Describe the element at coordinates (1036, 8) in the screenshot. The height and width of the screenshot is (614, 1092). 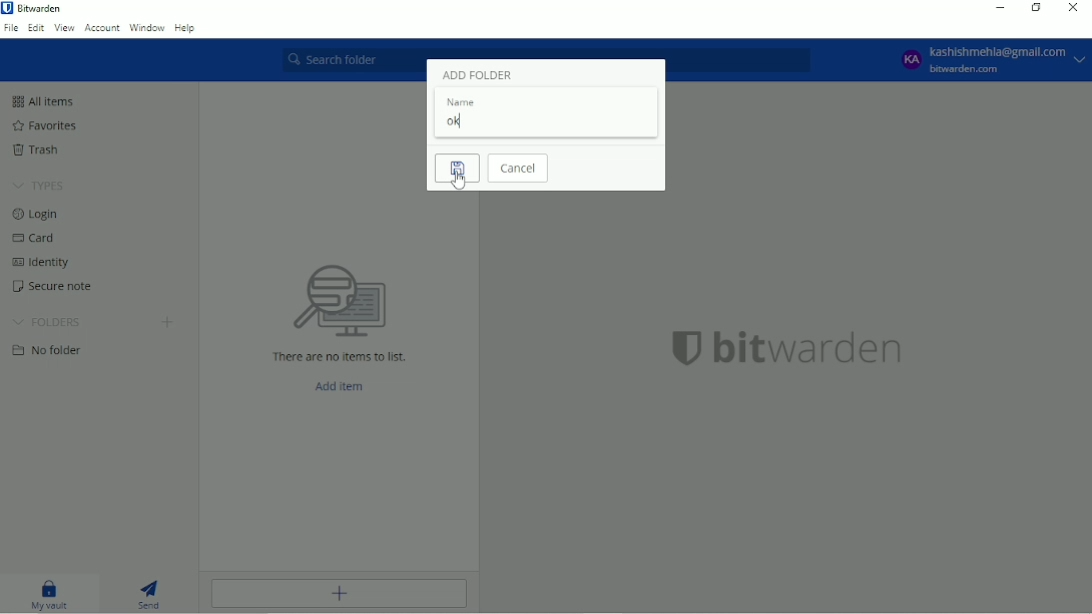
I see `Restore down` at that location.